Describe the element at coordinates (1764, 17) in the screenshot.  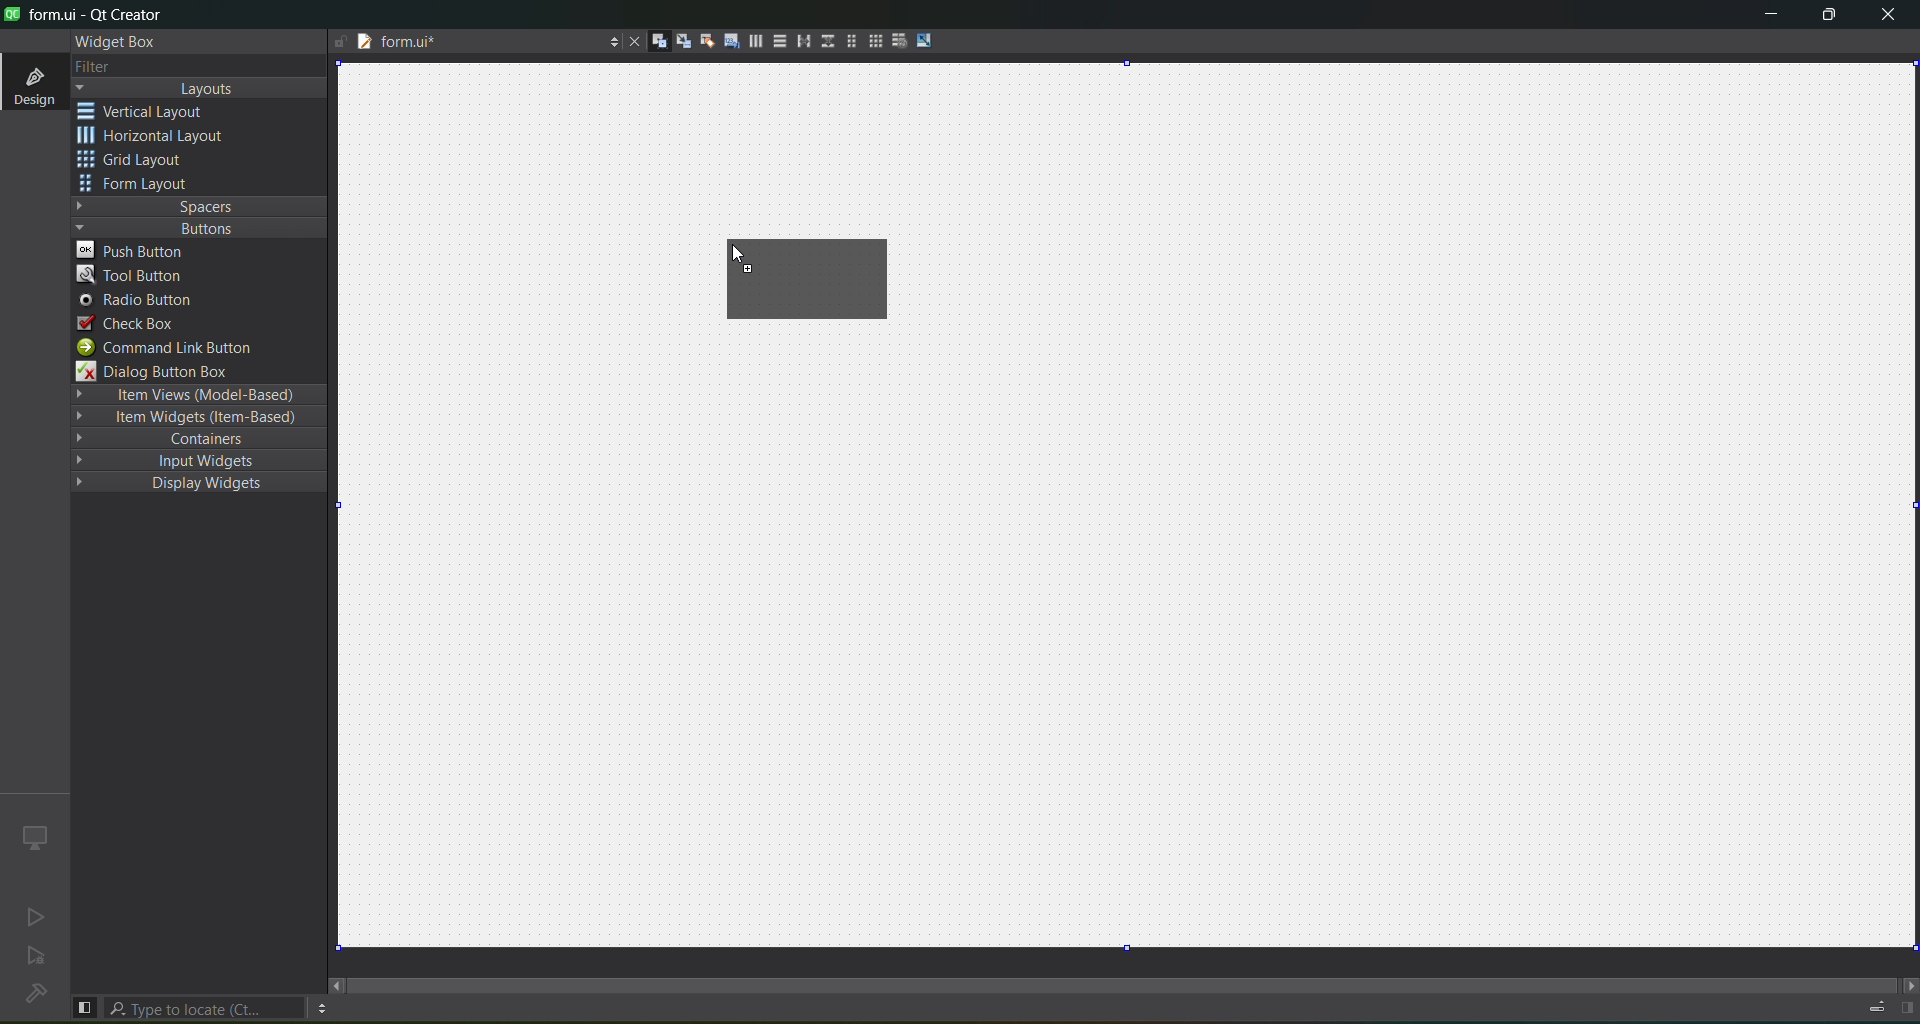
I see `minimize` at that location.